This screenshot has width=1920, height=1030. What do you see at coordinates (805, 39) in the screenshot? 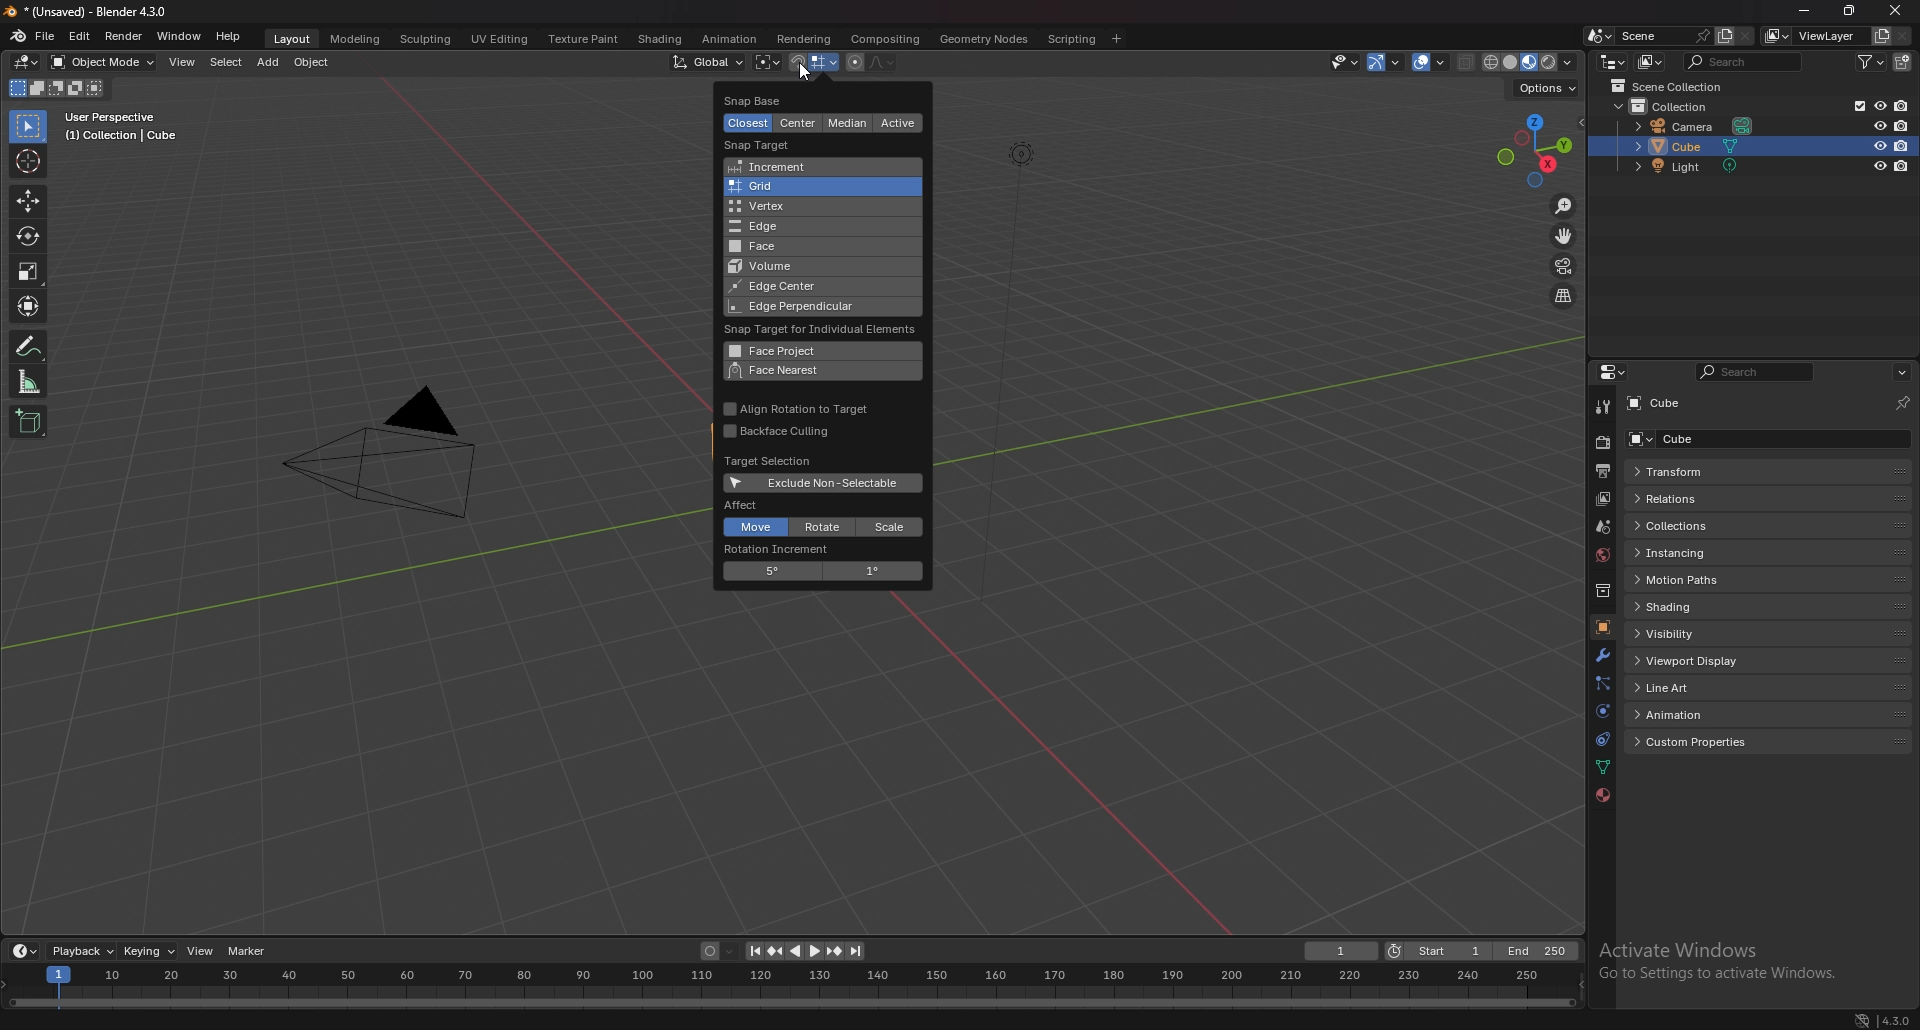
I see `rendering` at bounding box center [805, 39].